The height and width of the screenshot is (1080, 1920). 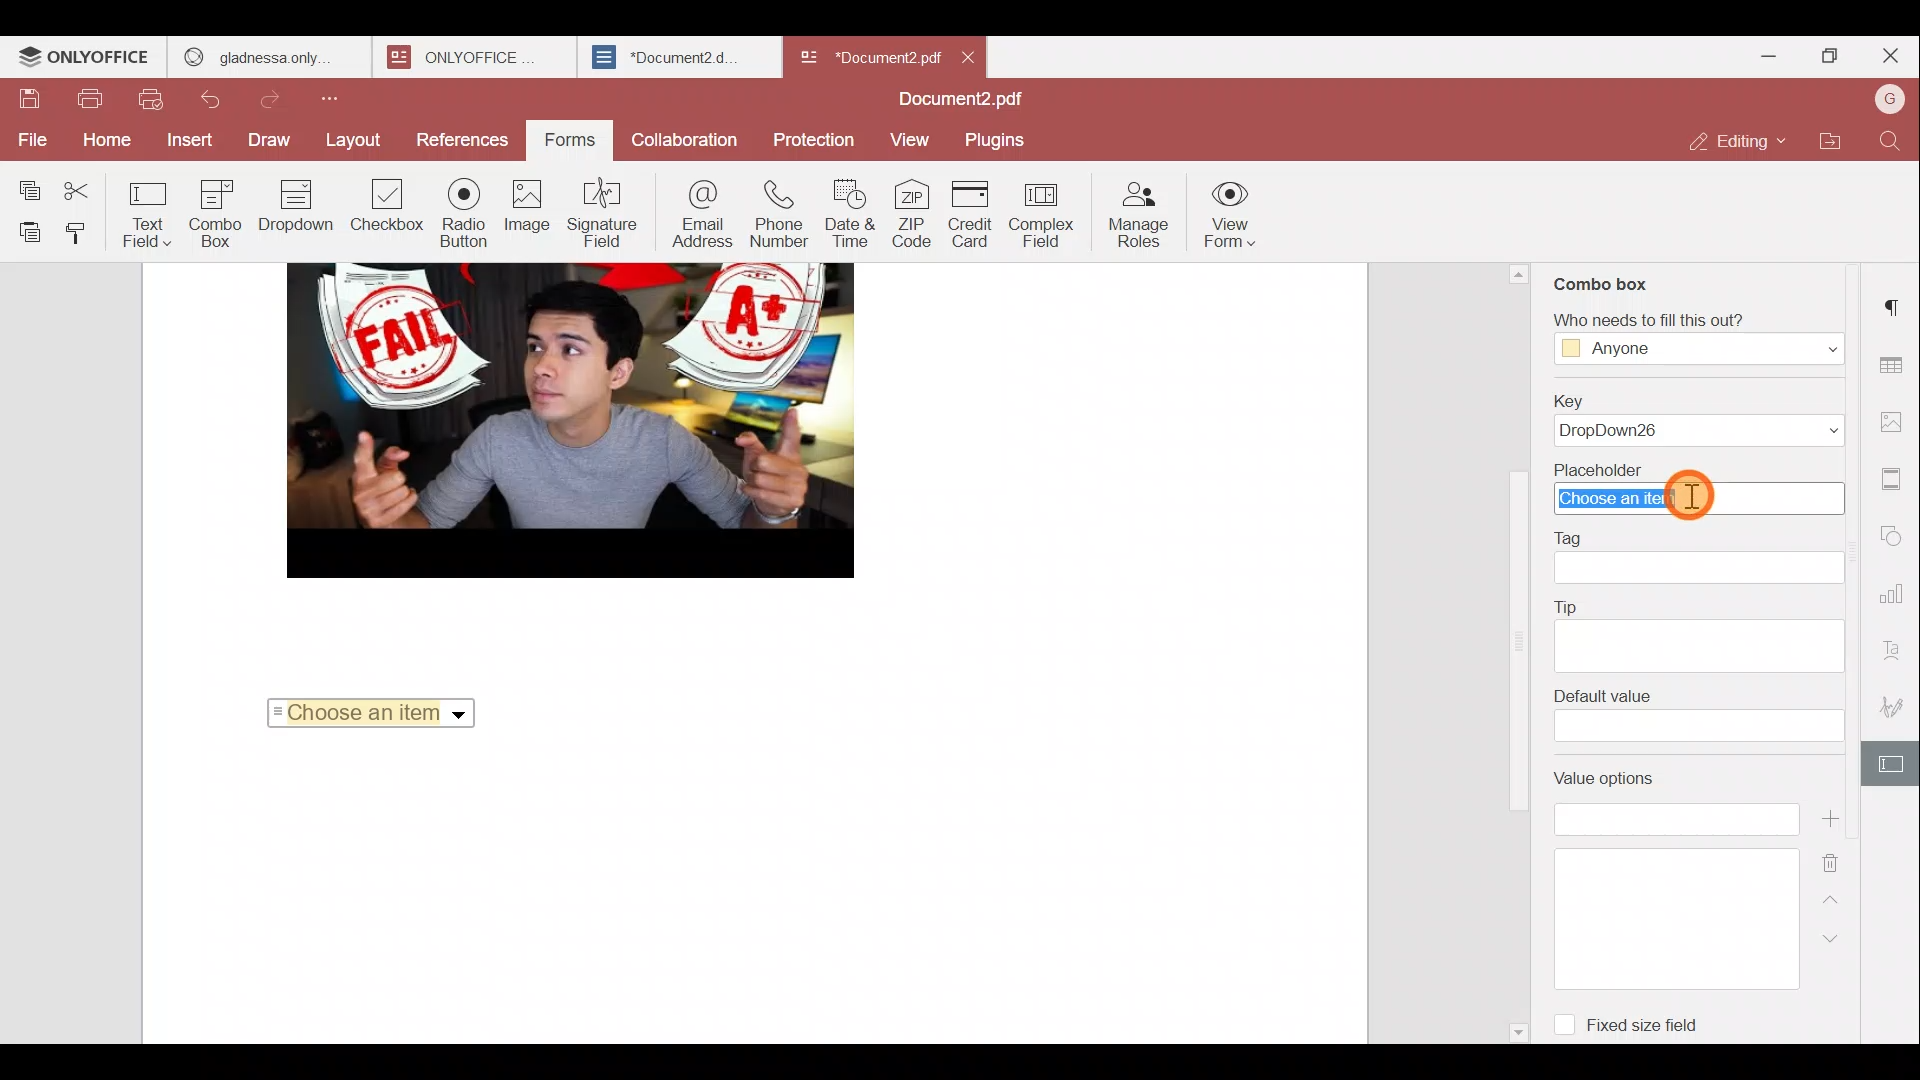 I want to click on image, so click(x=569, y=420).